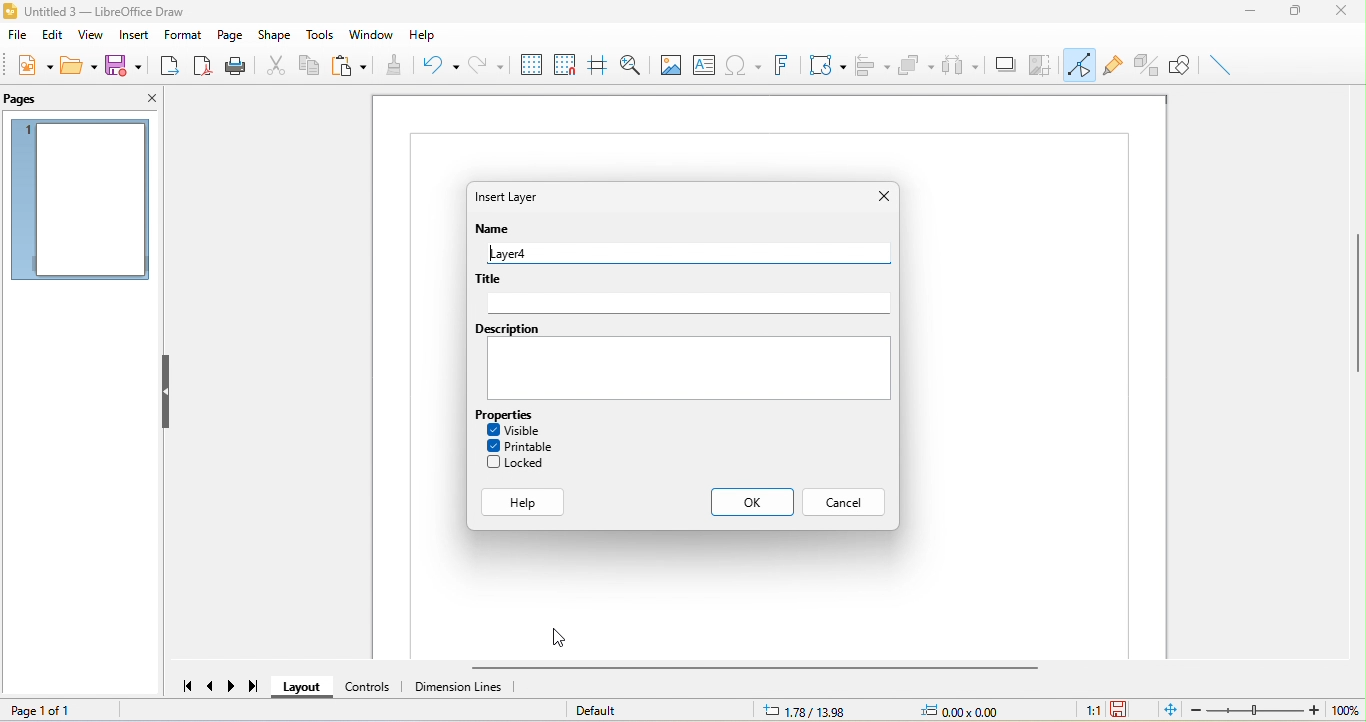  Describe the element at coordinates (165, 390) in the screenshot. I see `hide` at that location.